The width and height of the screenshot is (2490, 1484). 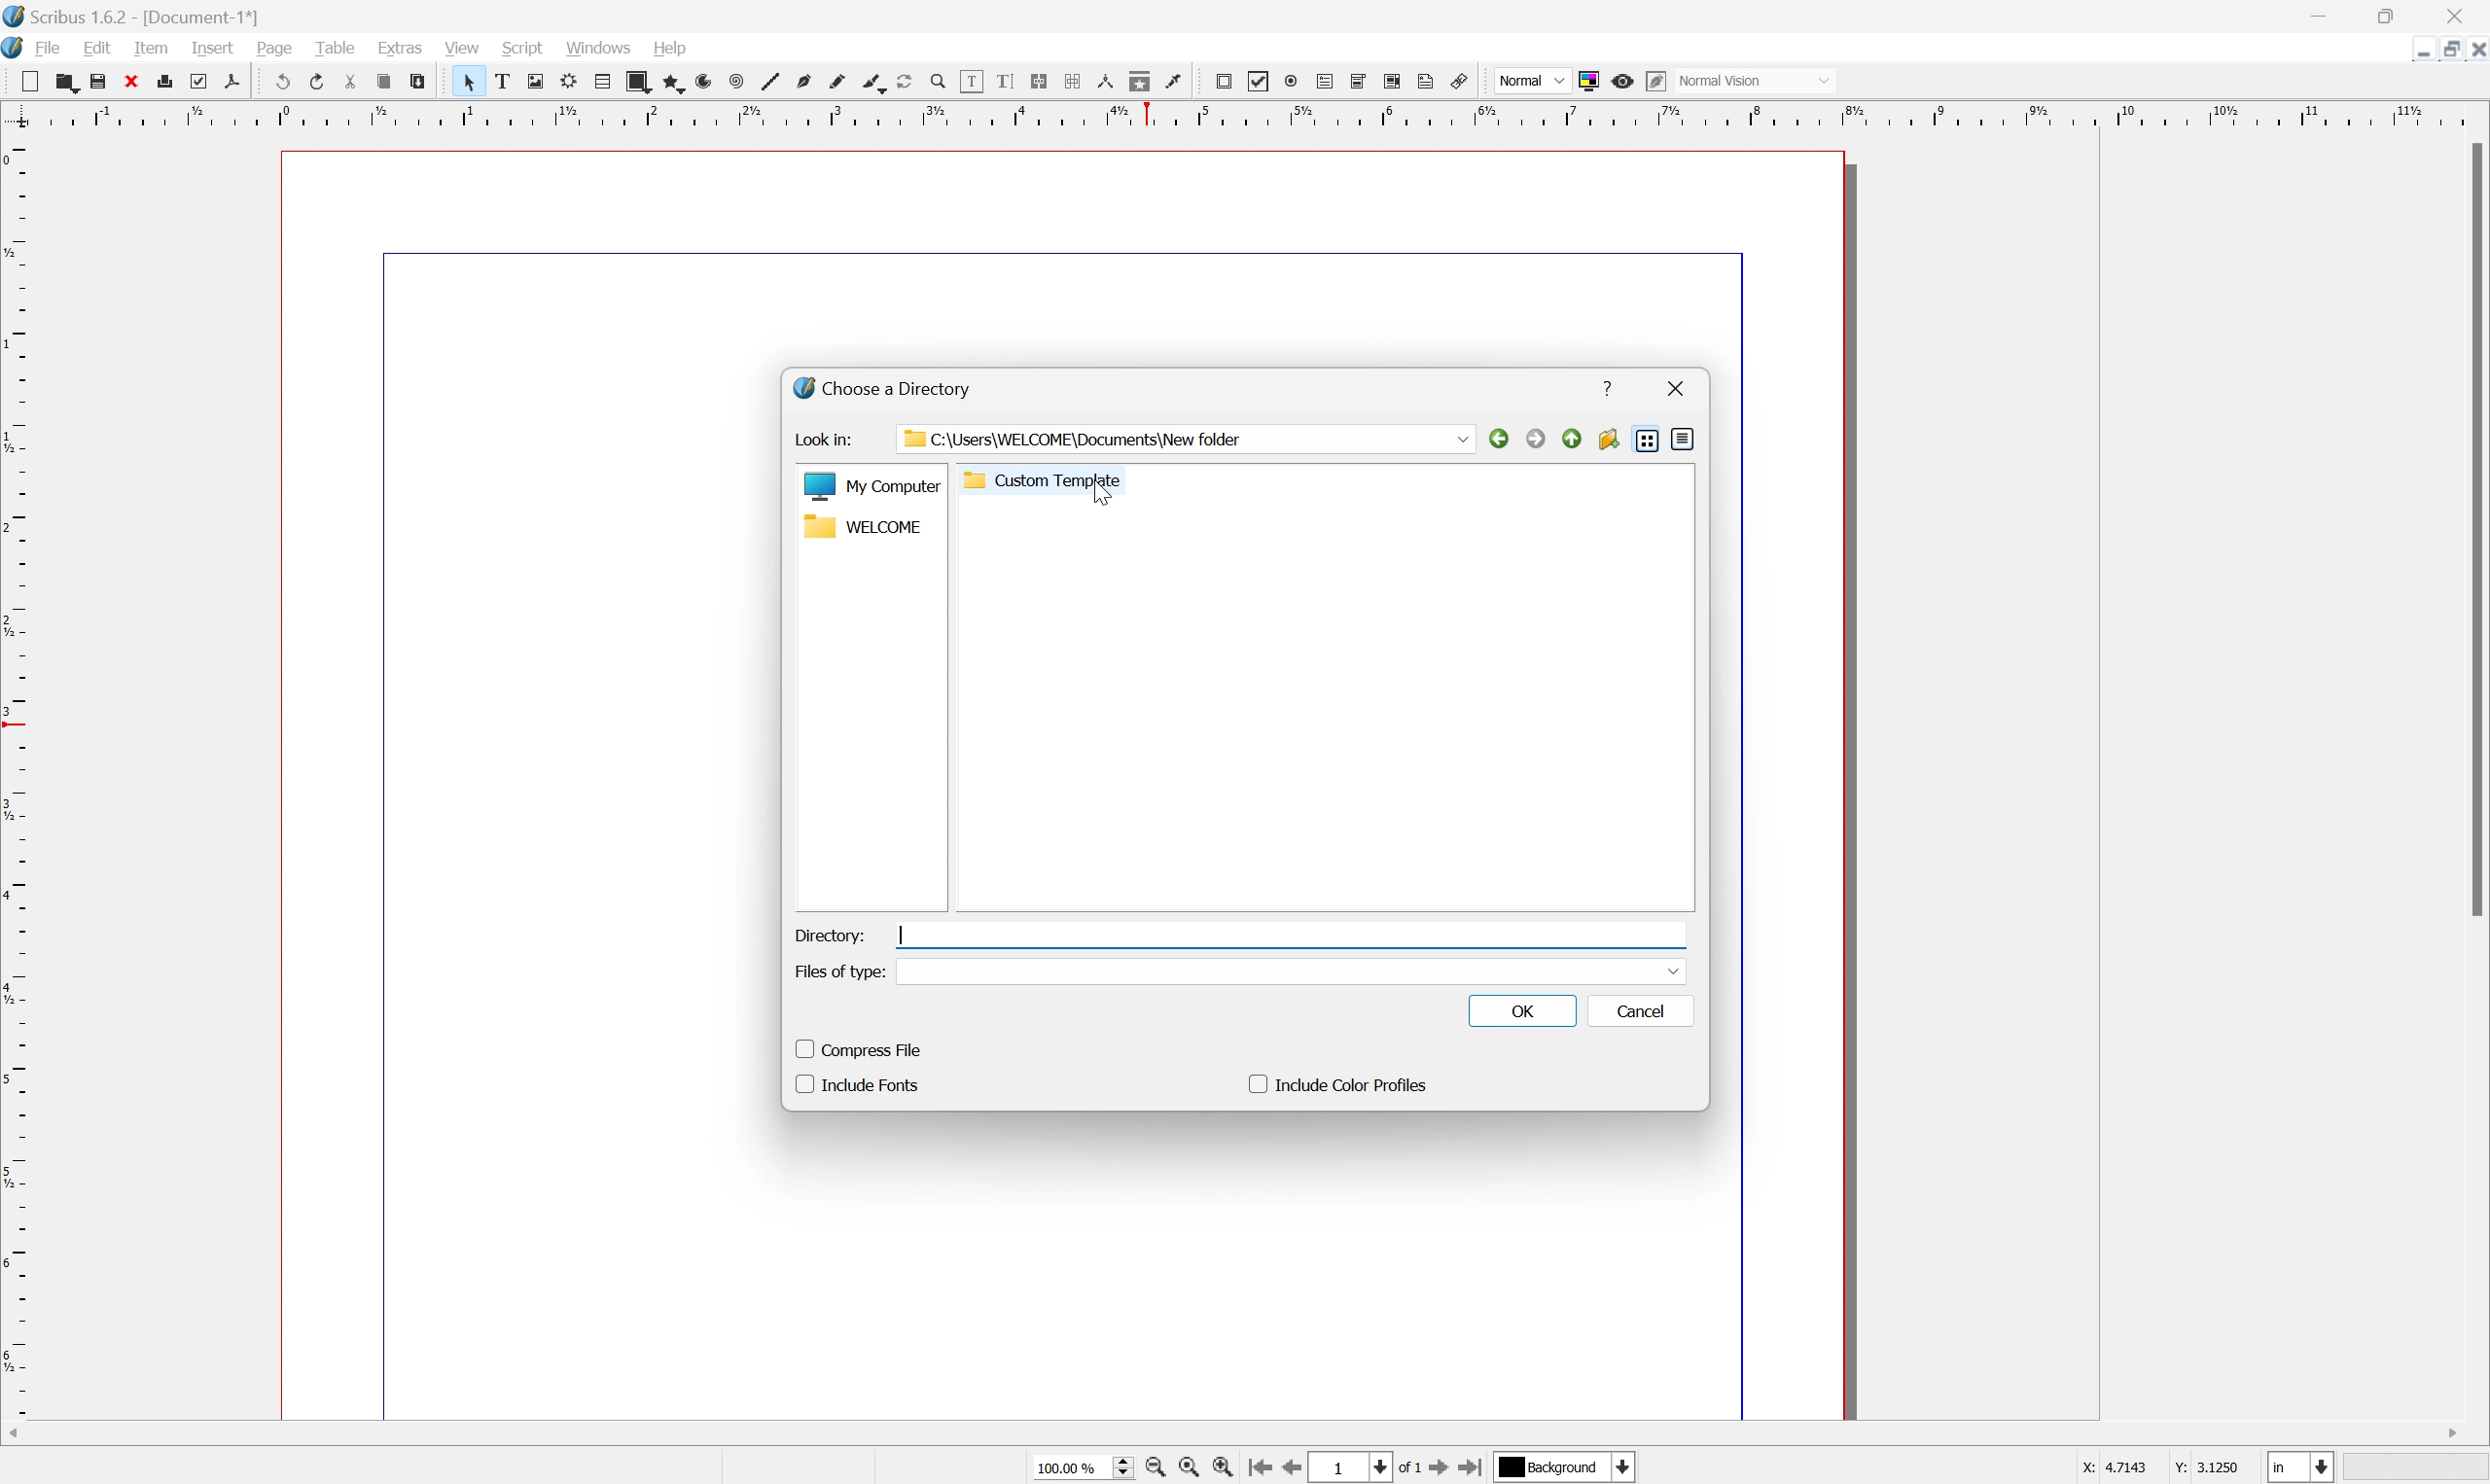 What do you see at coordinates (1621, 80) in the screenshot?
I see `Preview mode` at bounding box center [1621, 80].